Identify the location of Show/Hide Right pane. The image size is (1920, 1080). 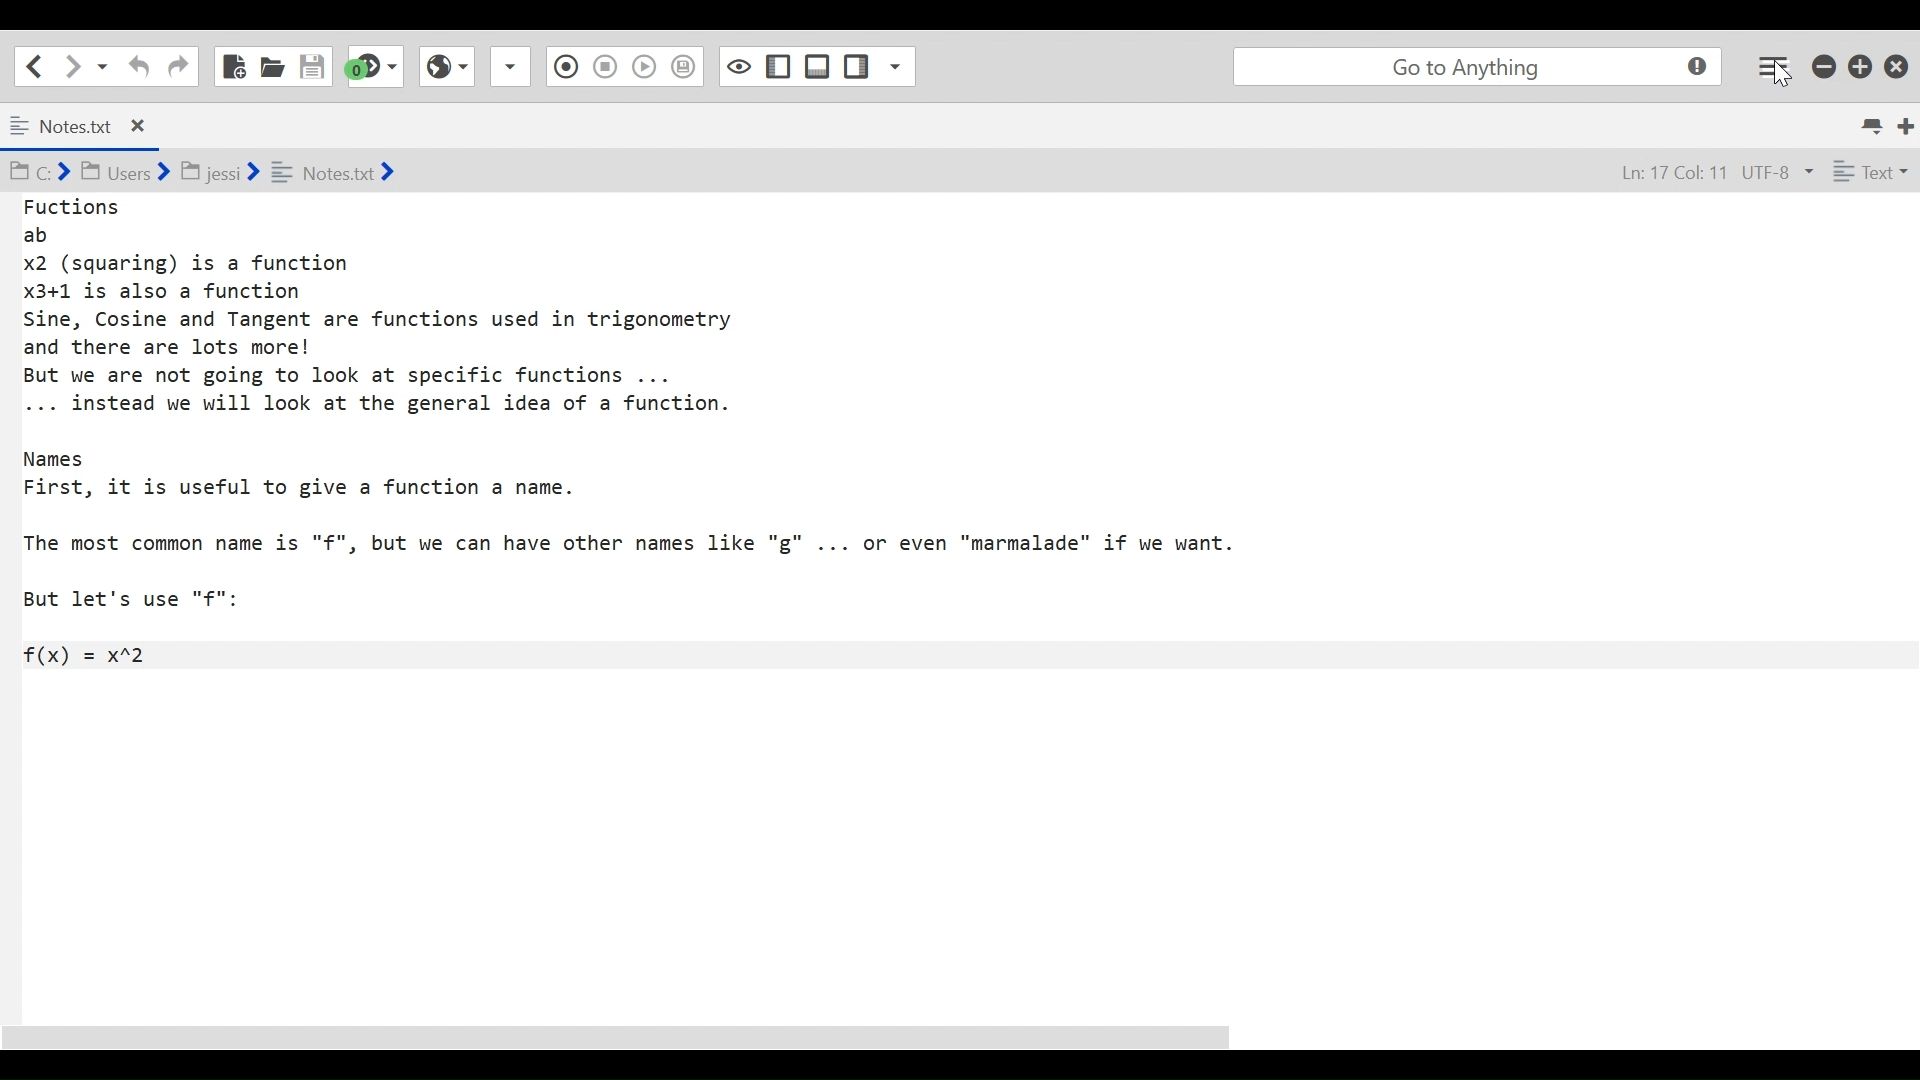
(737, 65).